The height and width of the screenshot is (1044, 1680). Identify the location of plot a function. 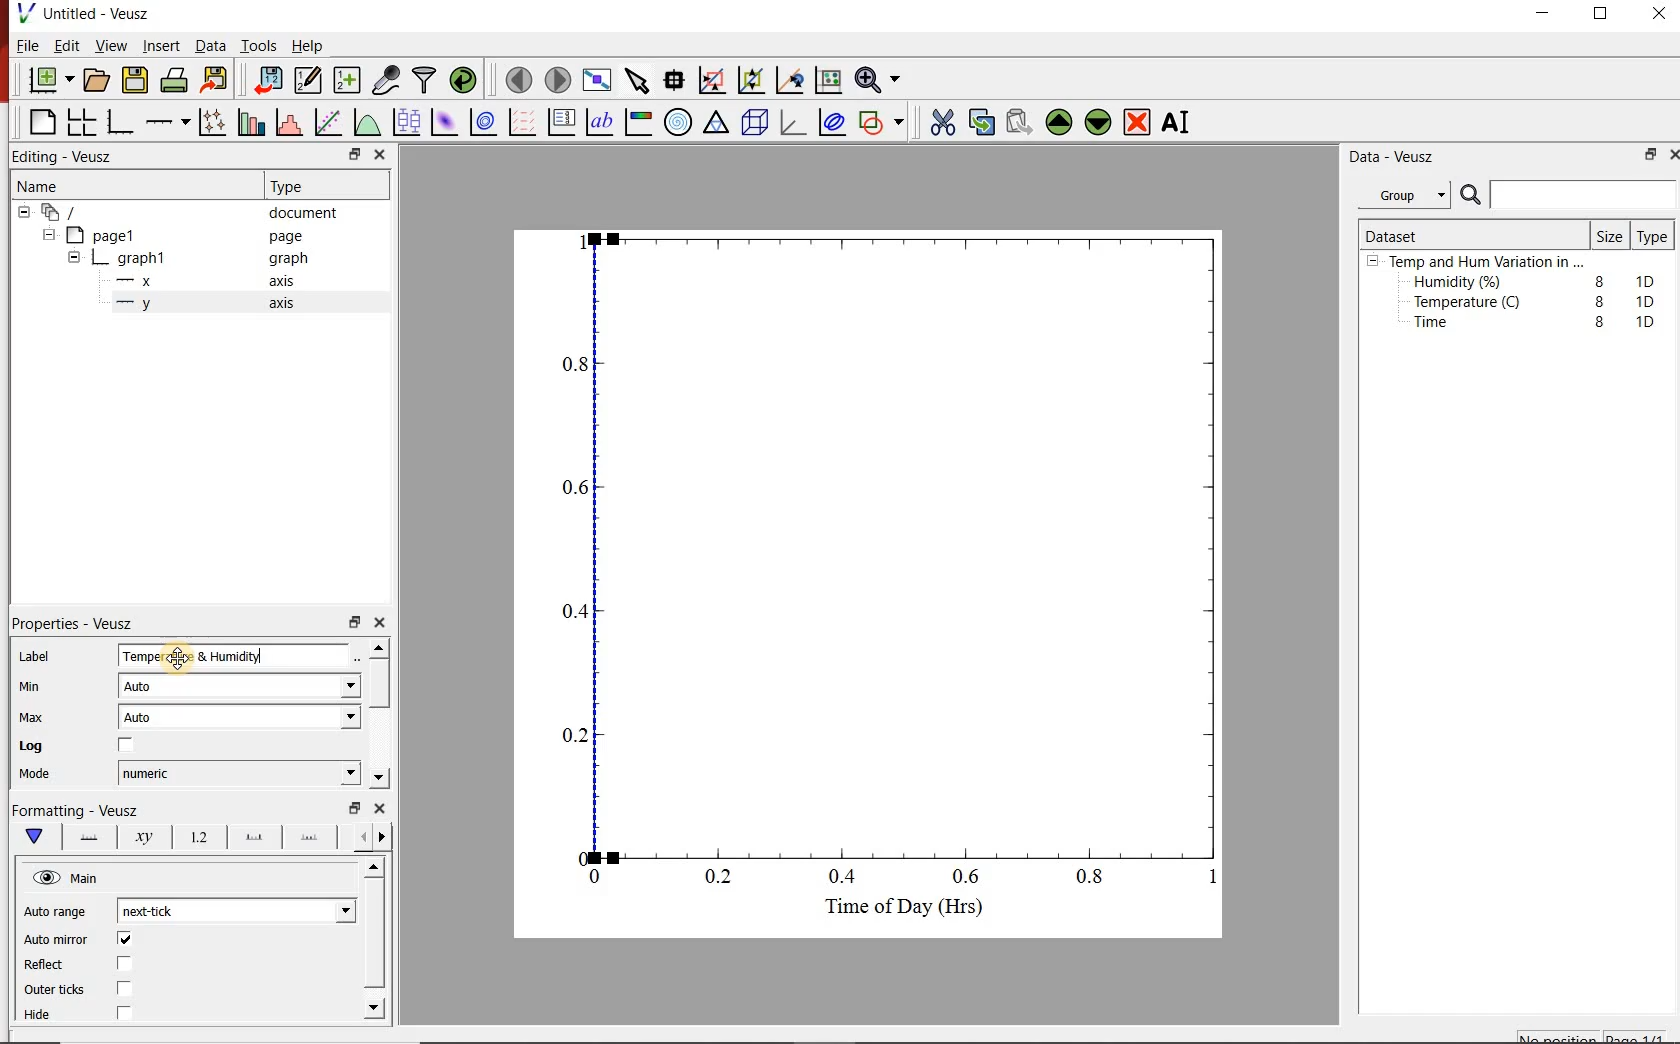
(369, 125).